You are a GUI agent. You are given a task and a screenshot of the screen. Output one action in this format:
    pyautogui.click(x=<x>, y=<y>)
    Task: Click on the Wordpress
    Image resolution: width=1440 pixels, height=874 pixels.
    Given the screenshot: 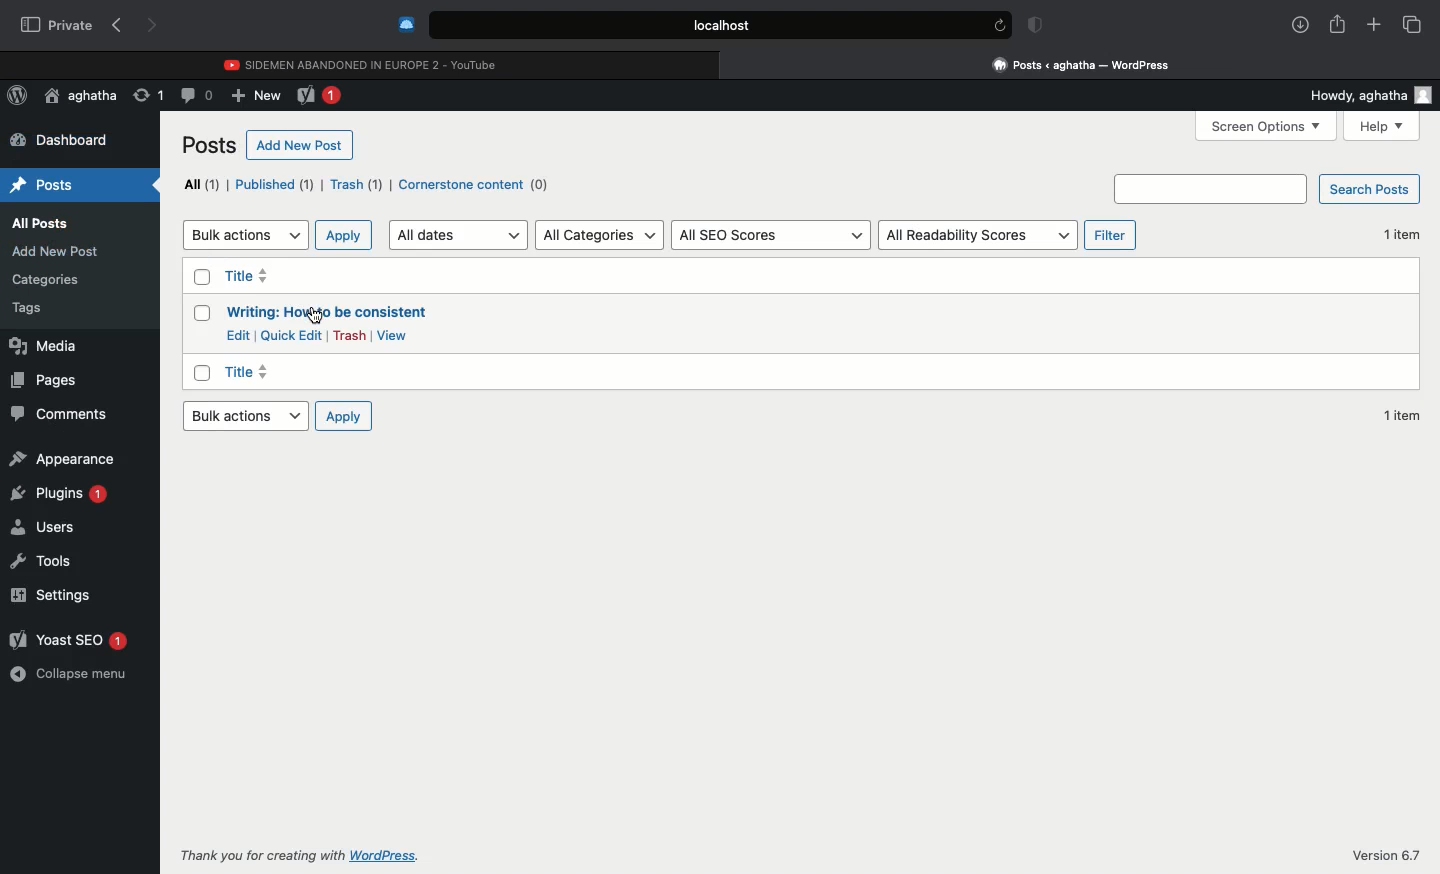 What is the action you would take?
    pyautogui.click(x=18, y=96)
    